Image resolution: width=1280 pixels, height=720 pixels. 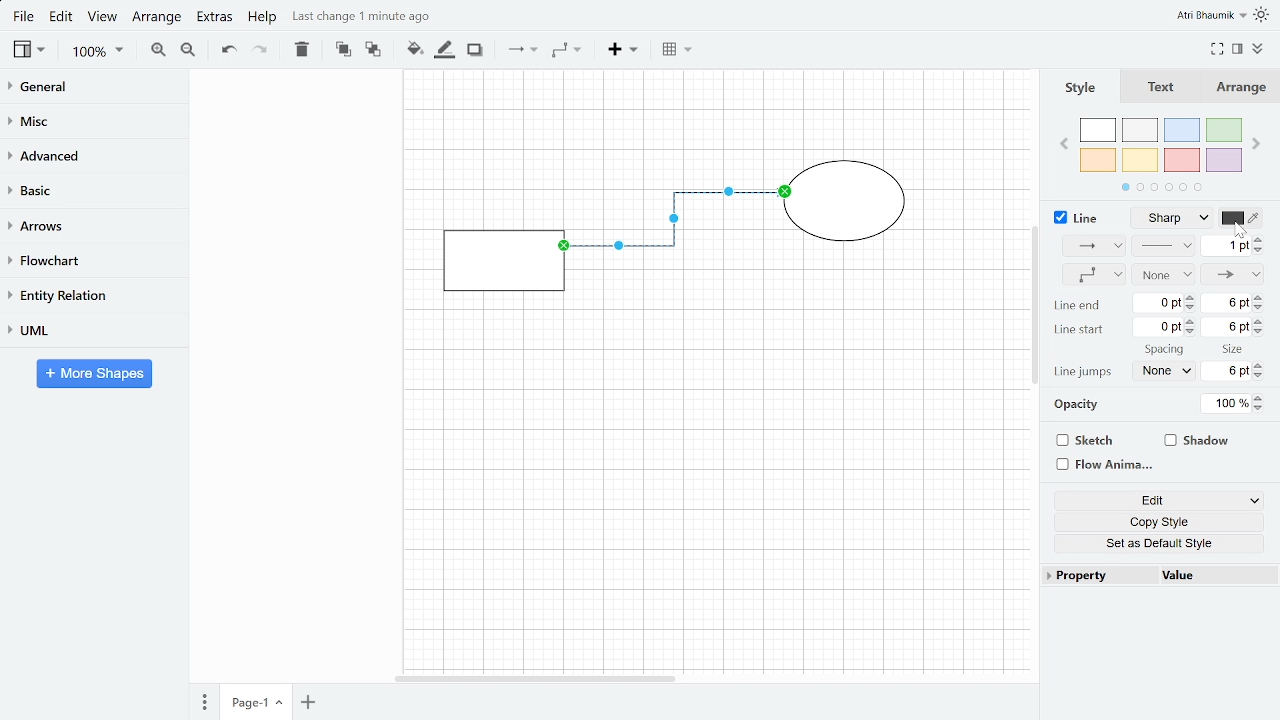 What do you see at coordinates (189, 52) in the screenshot?
I see `Zoom out` at bounding box center [189, 52].